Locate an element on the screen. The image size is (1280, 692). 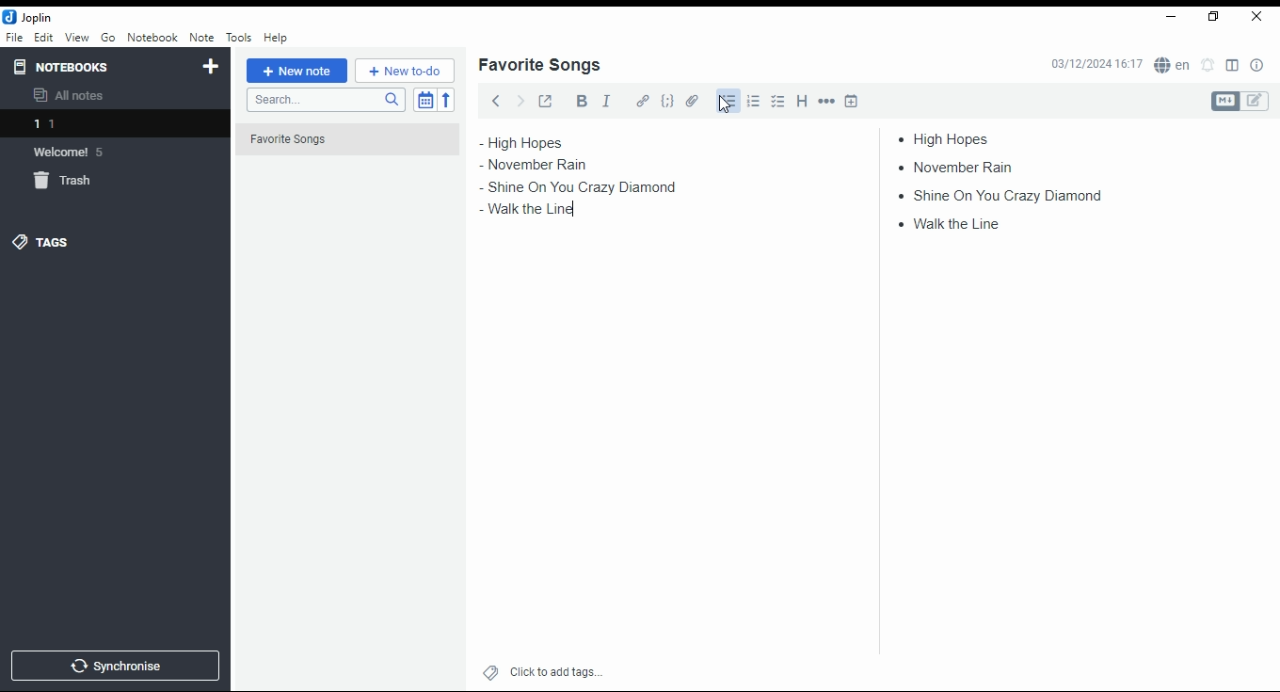
minimize is located at coordinates (1168, 18).